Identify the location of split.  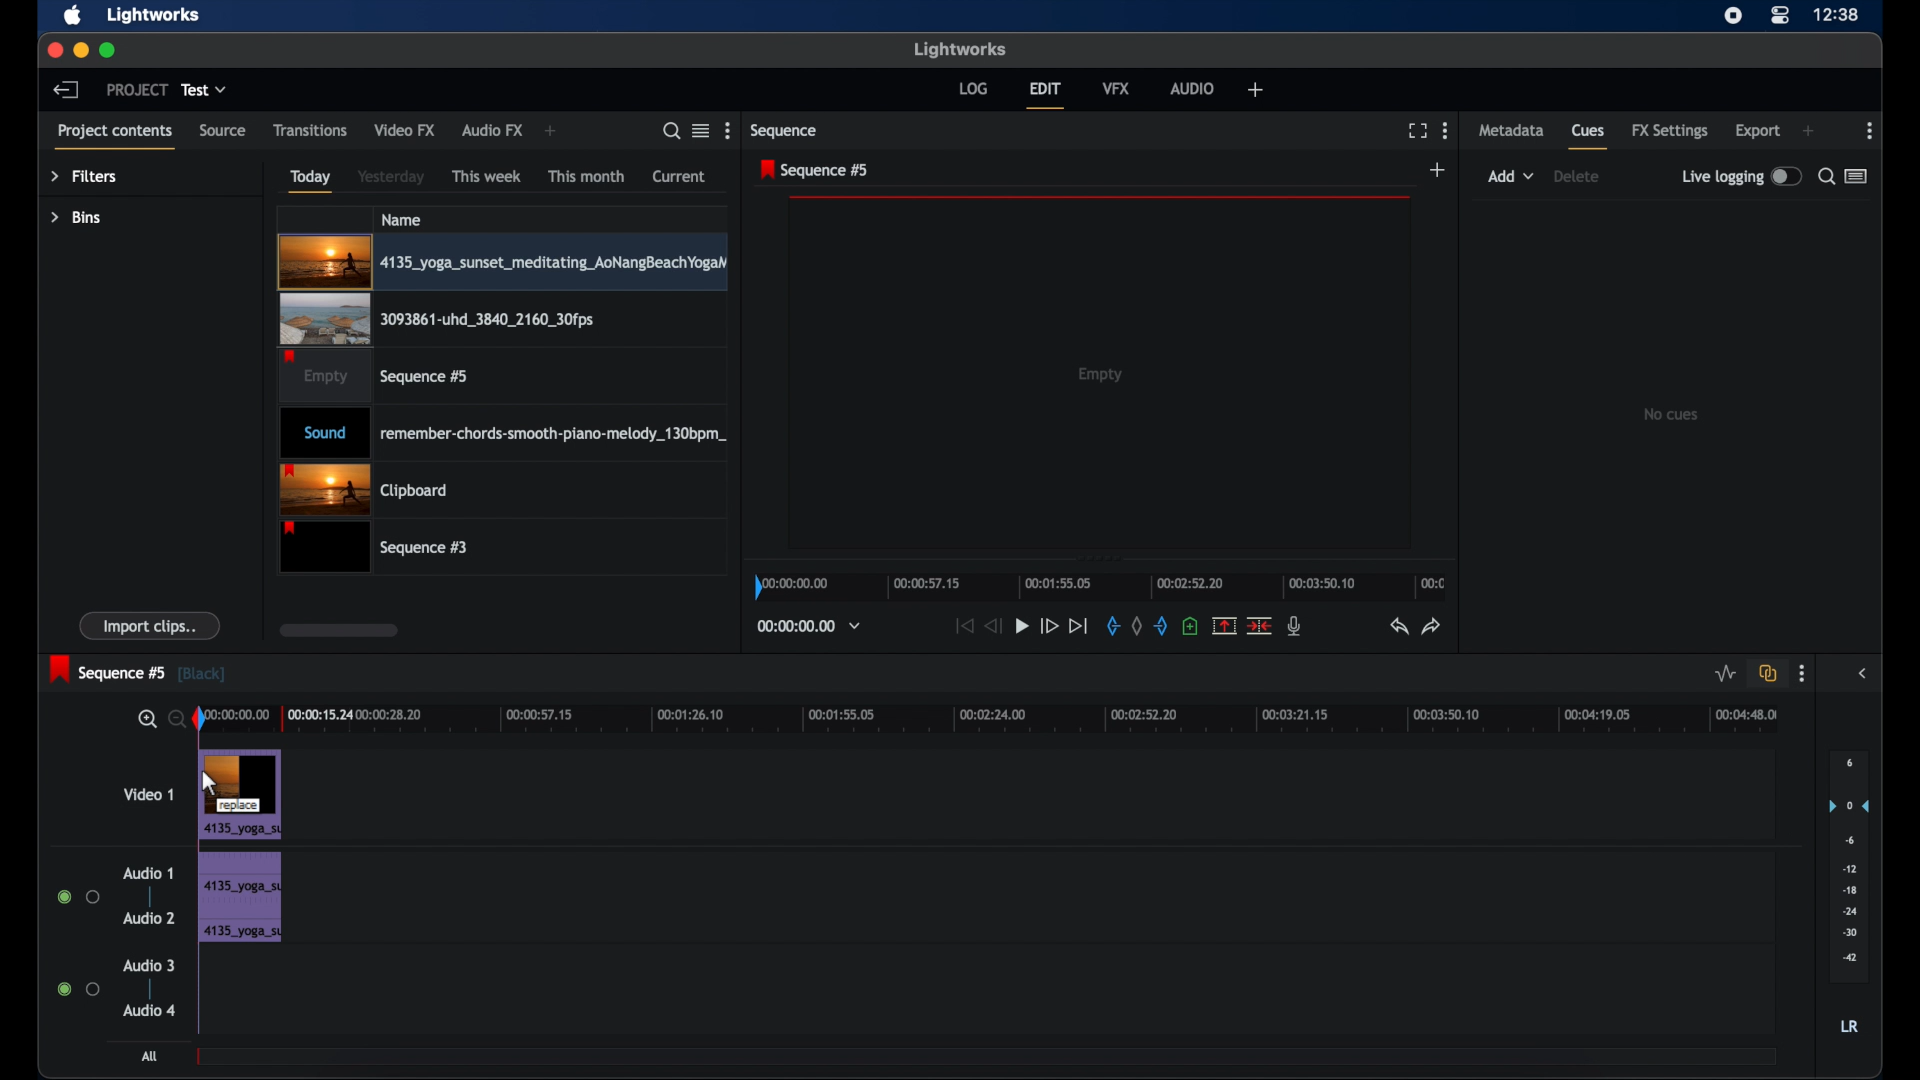
(1260, 627).